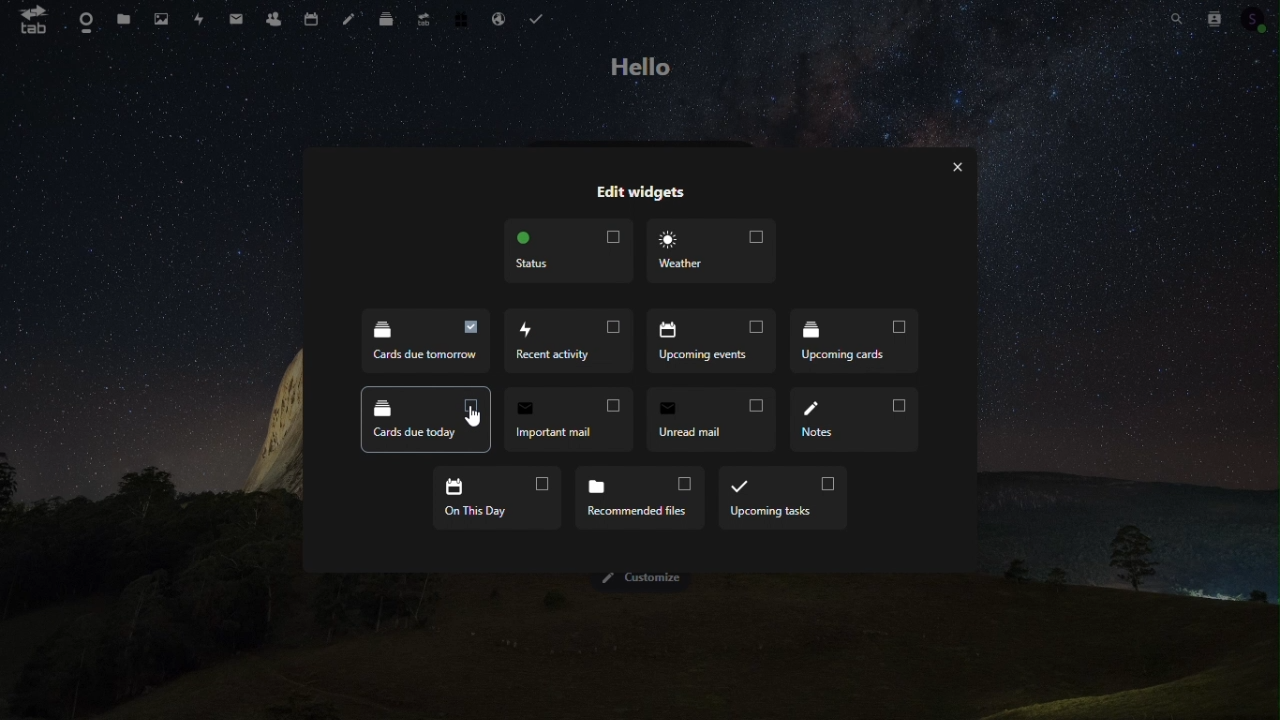 The height and width of the screenshot is (720, 1280). I want to click on On this day, so click(494, 500).